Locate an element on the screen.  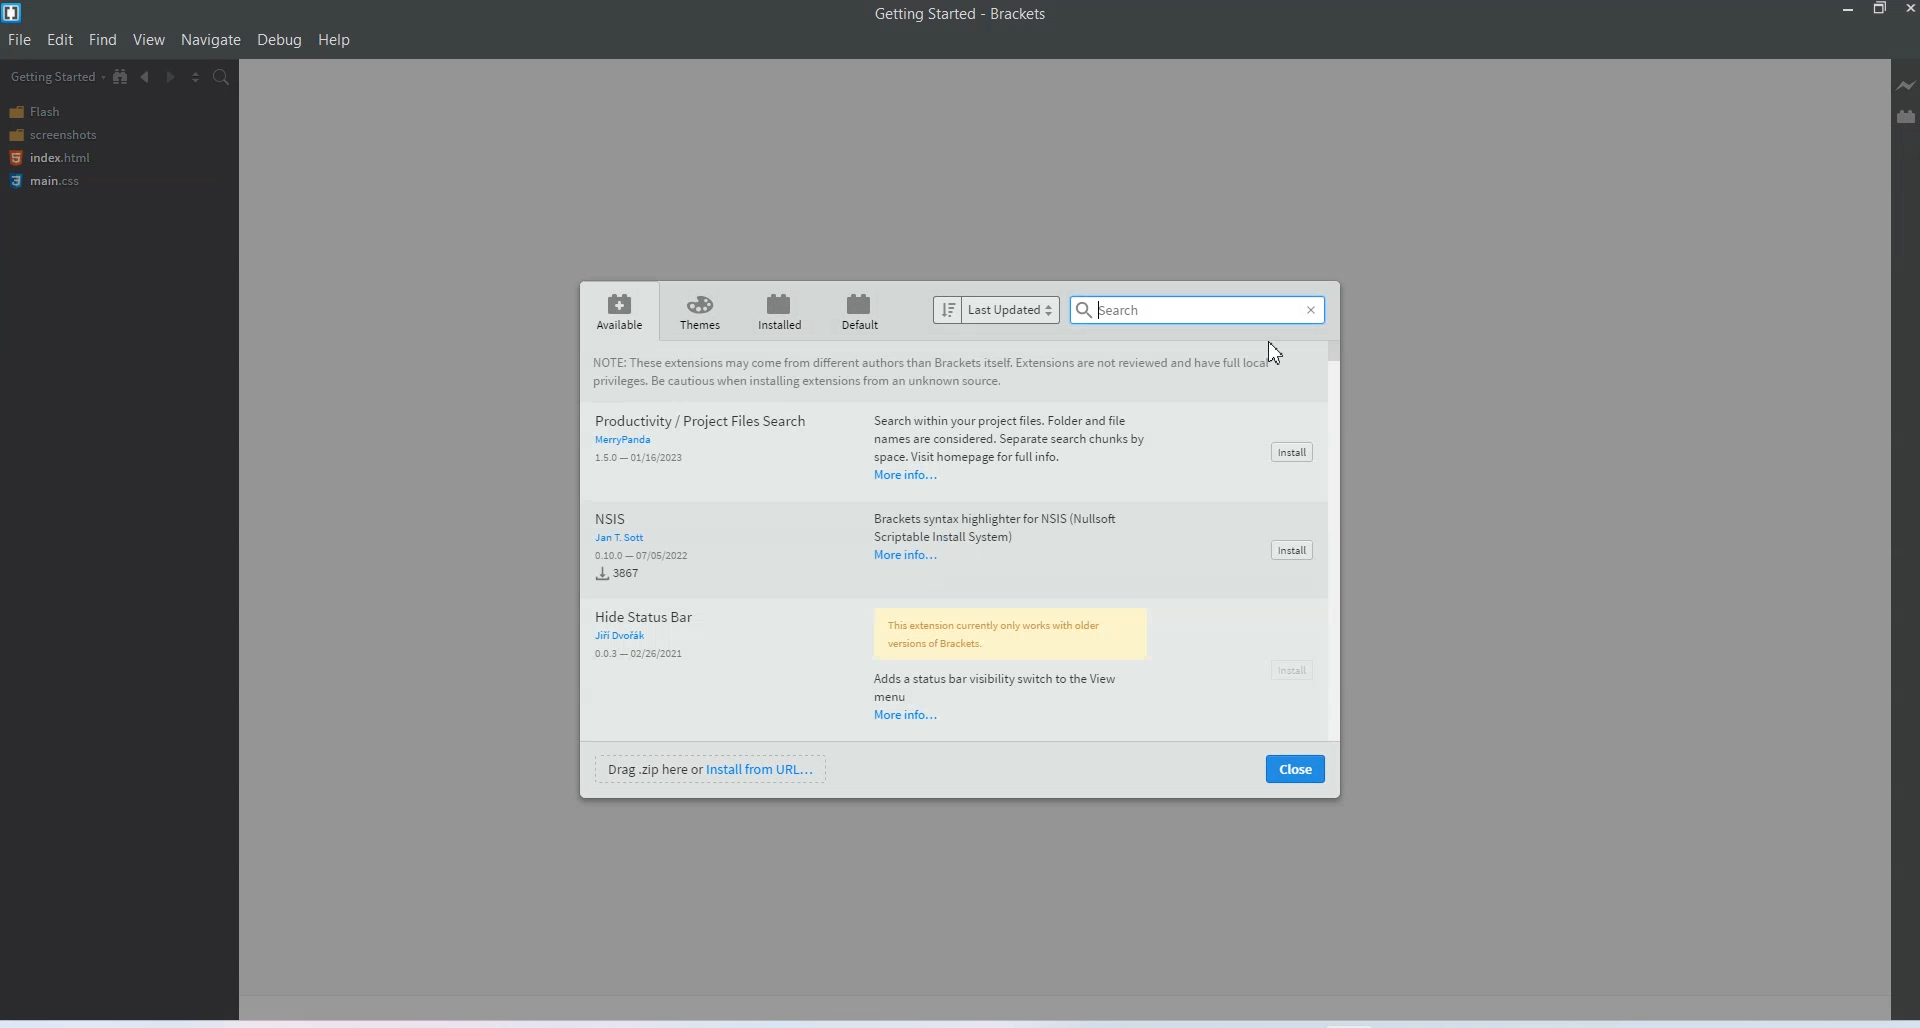
Flash is located at coordinates (67, 112).